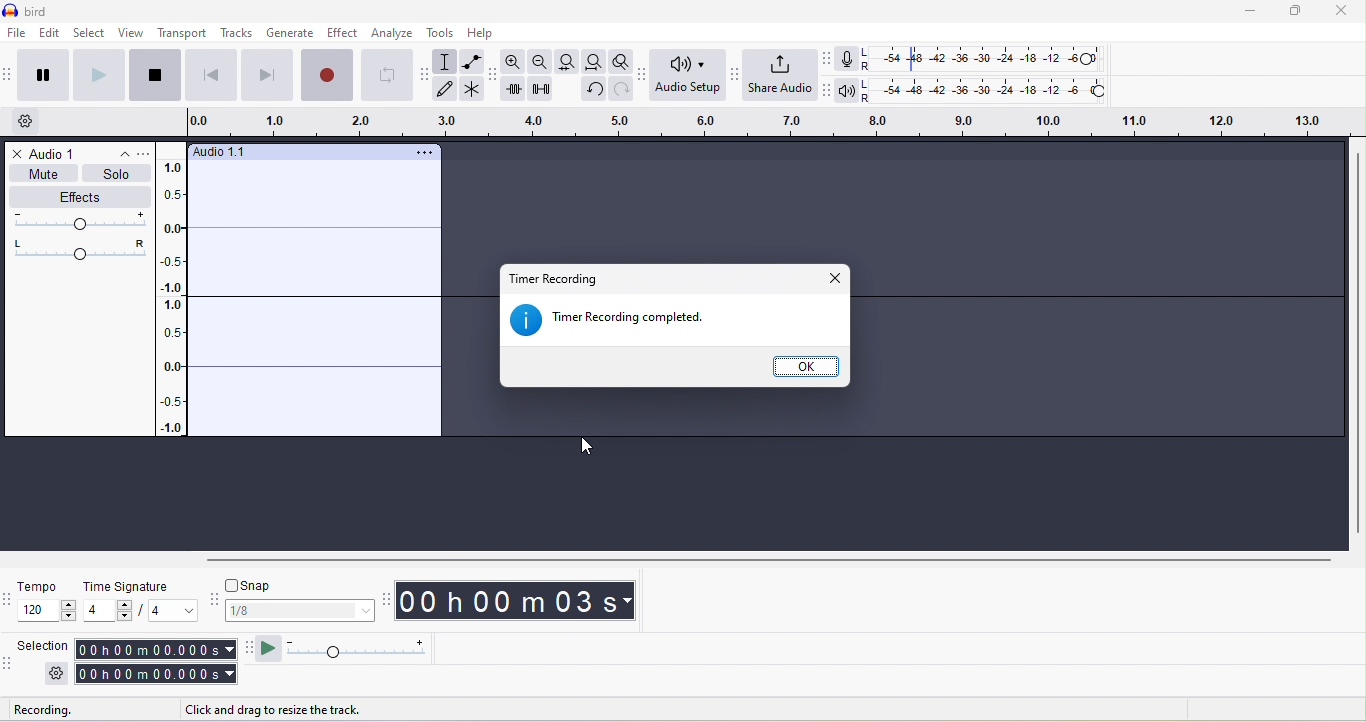 This screenshot has width=1366, height=722. I want to click on audacity audio setup toolbar, so click(644, 75).